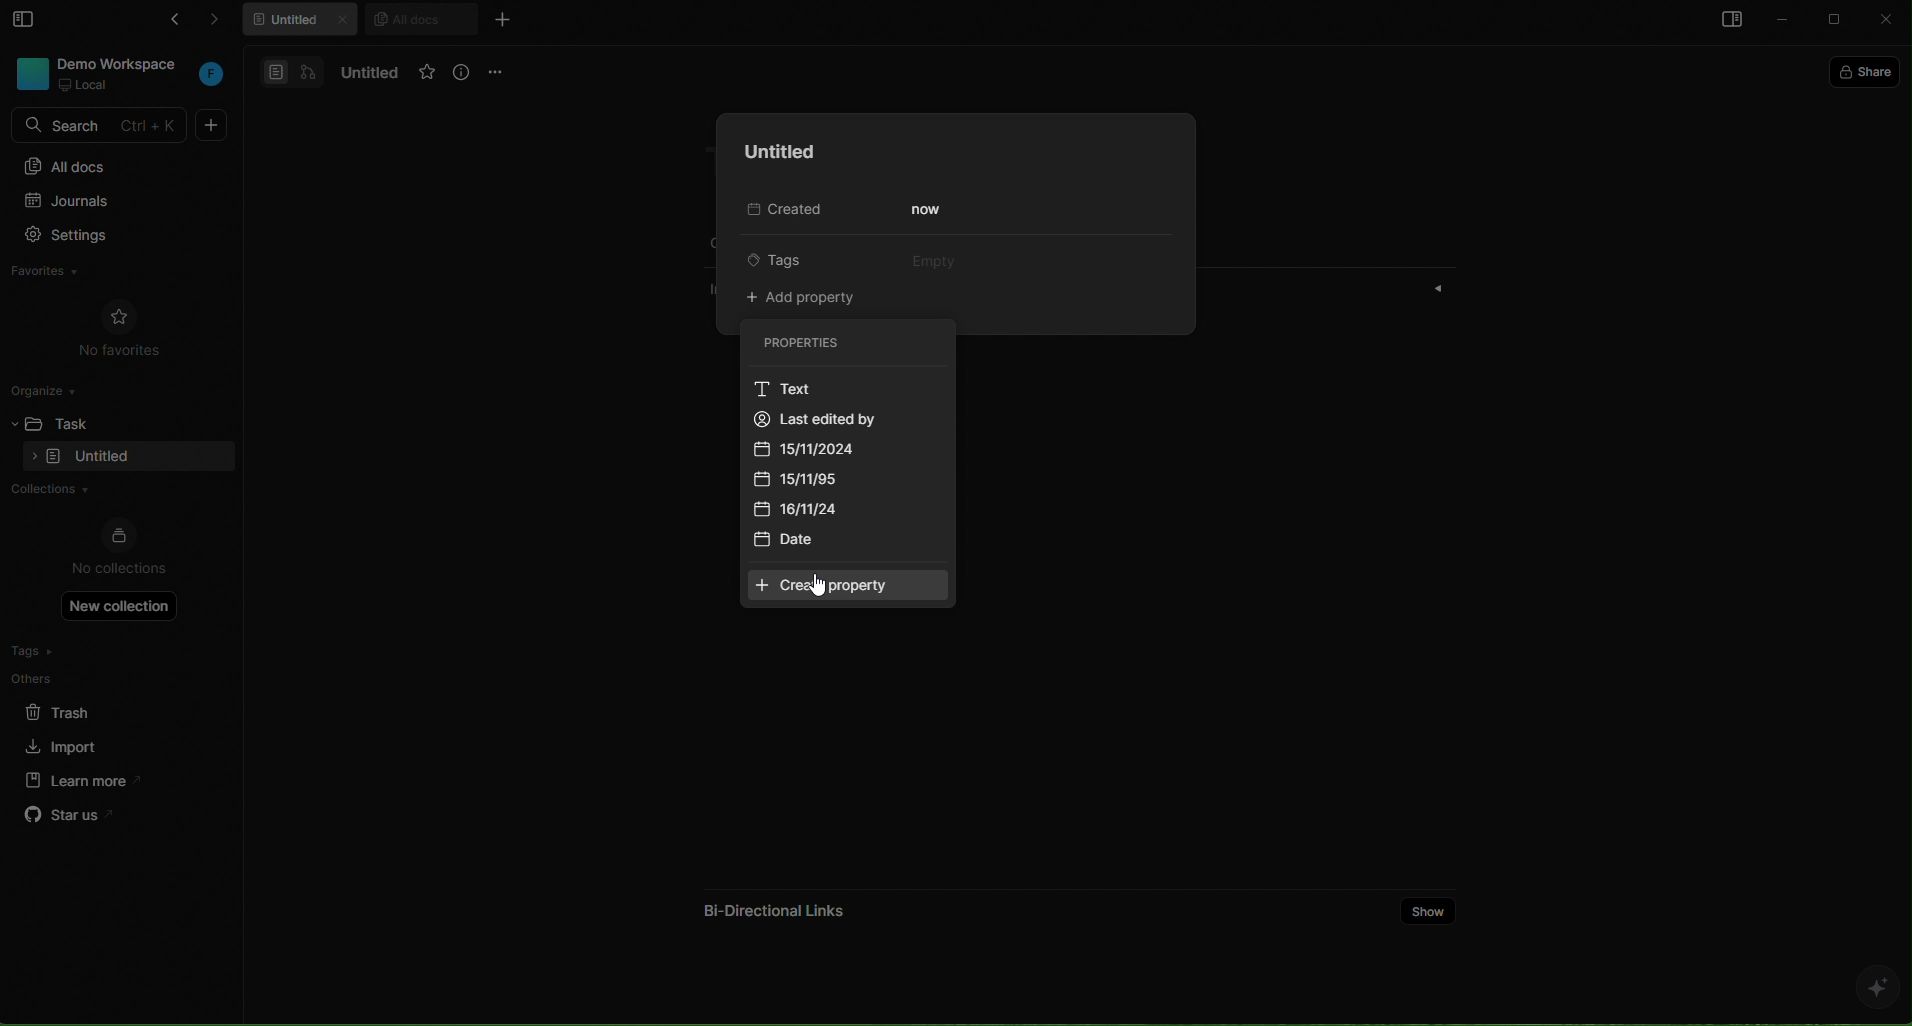  I want to click on new collection, so click(120, 605).